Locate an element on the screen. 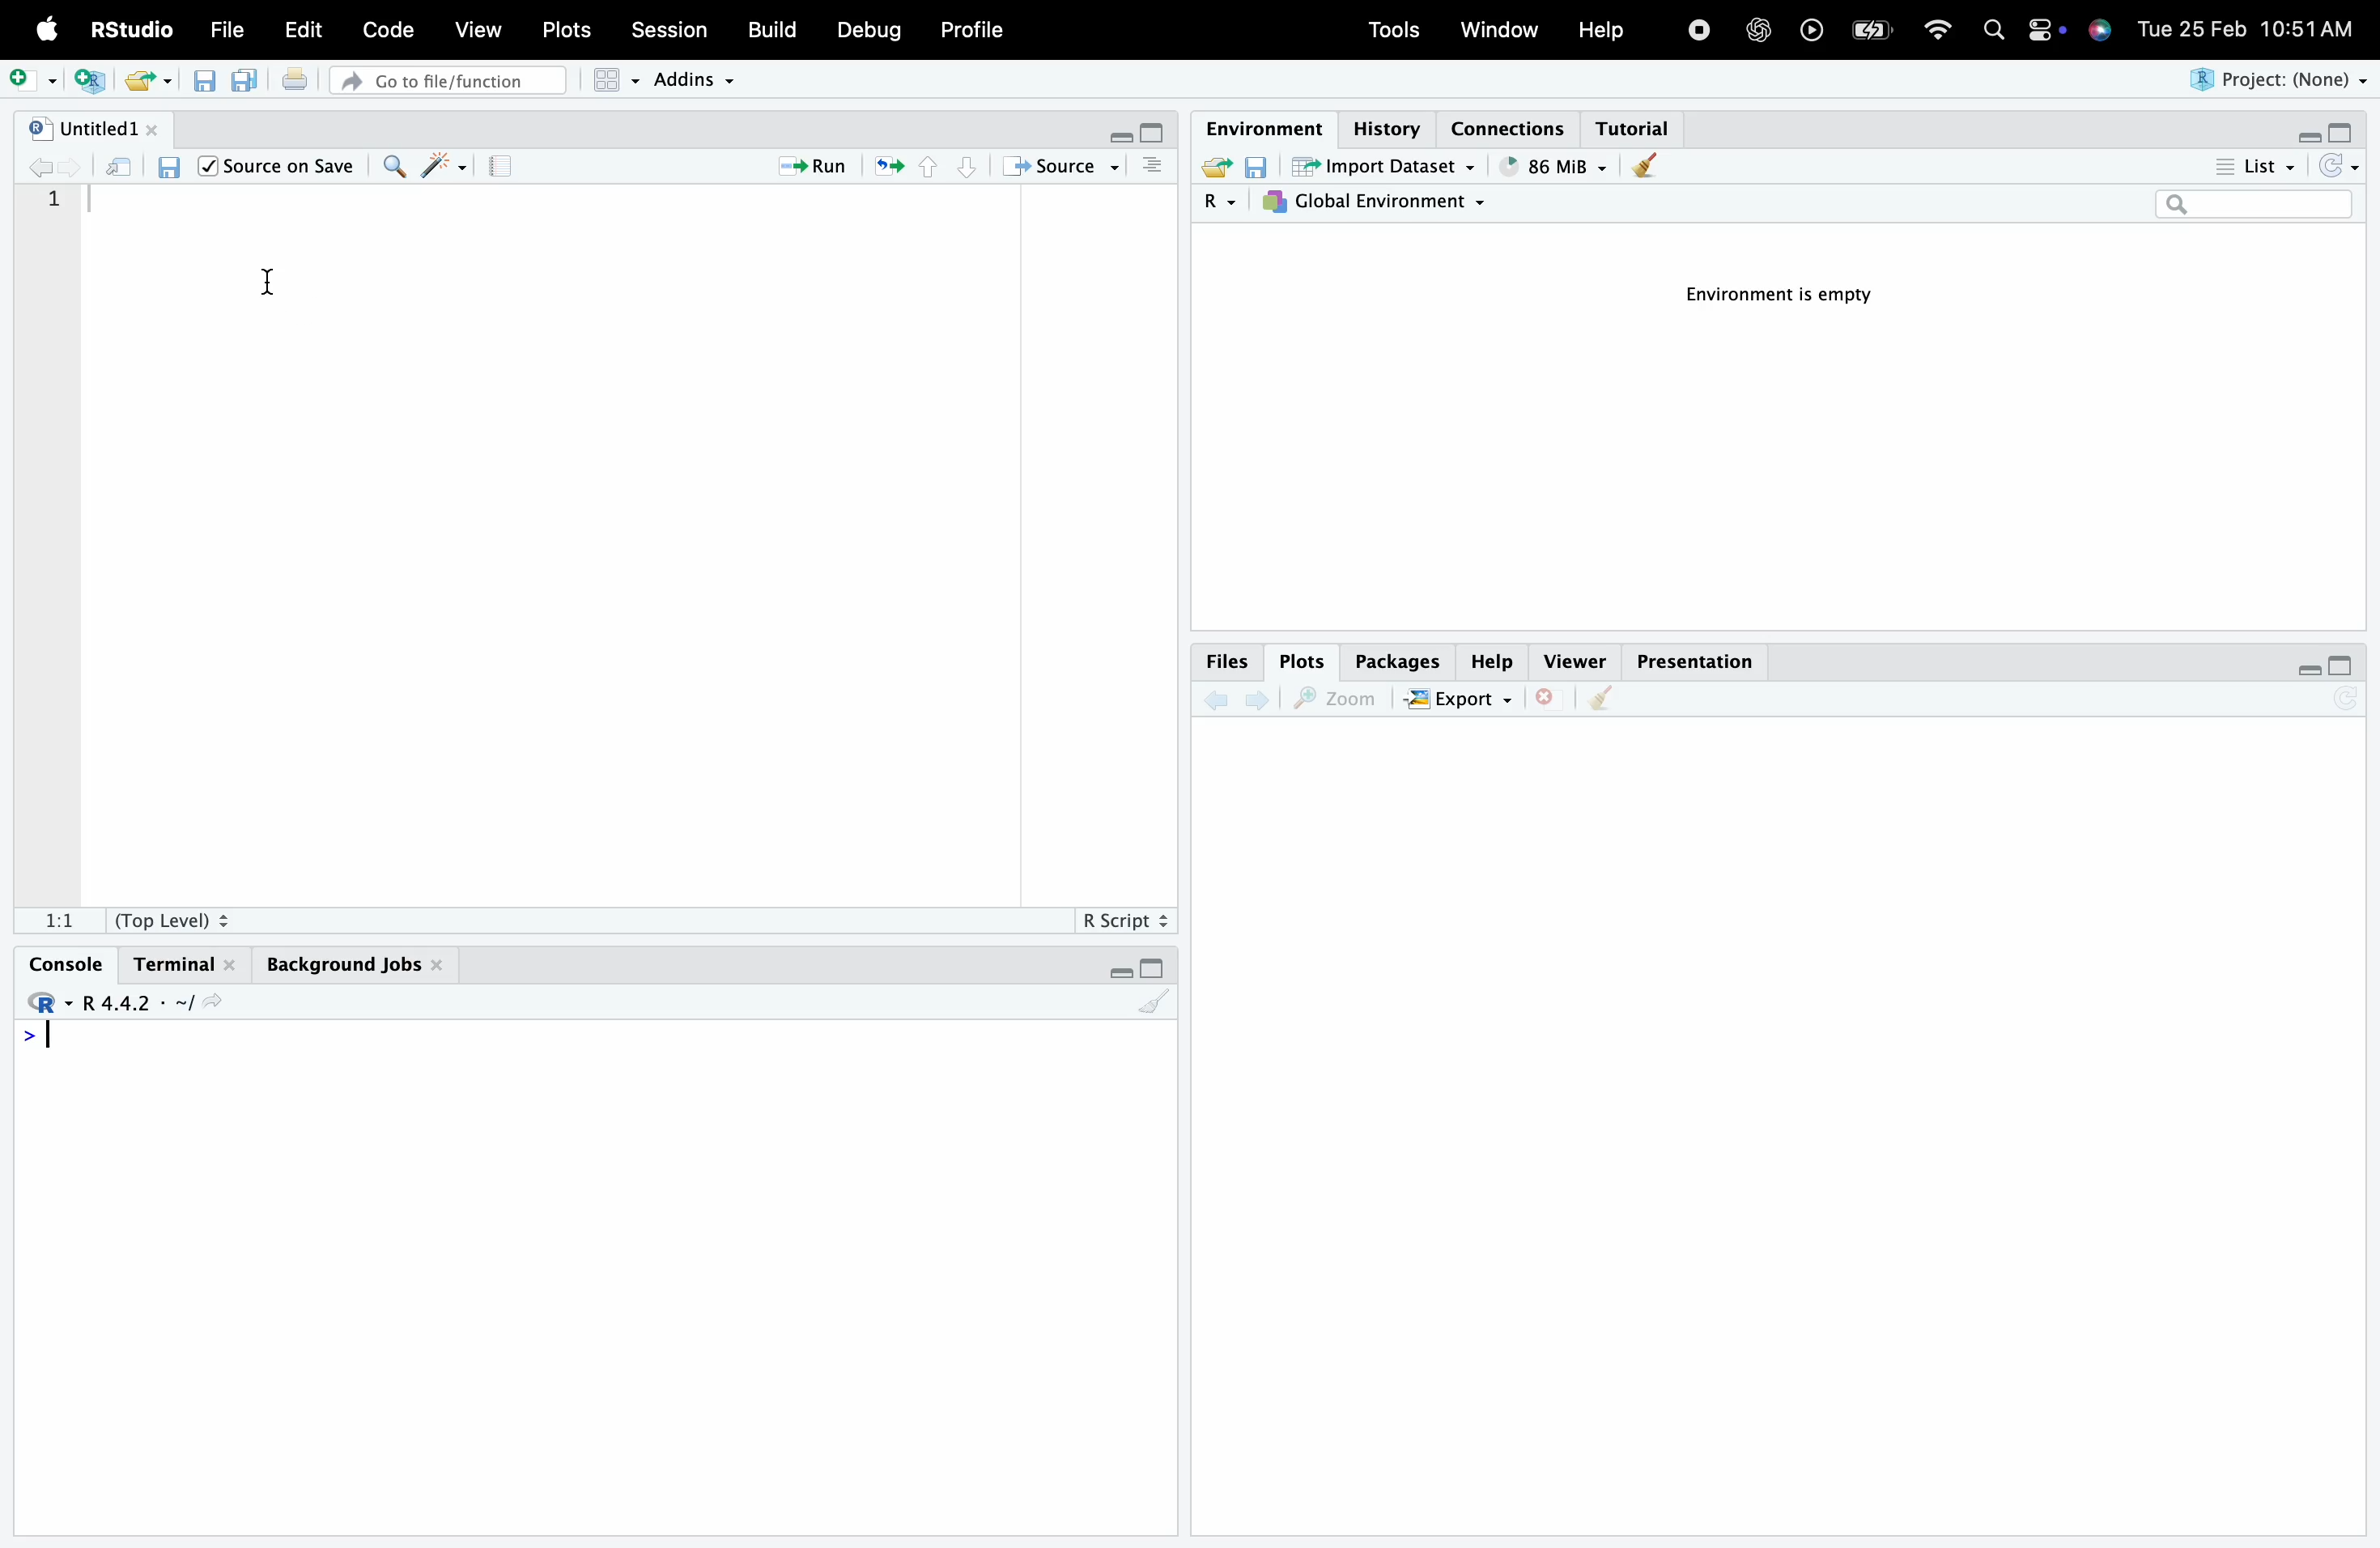 The image size is (2380, 1548). close is located at coordinates (1550, 712).